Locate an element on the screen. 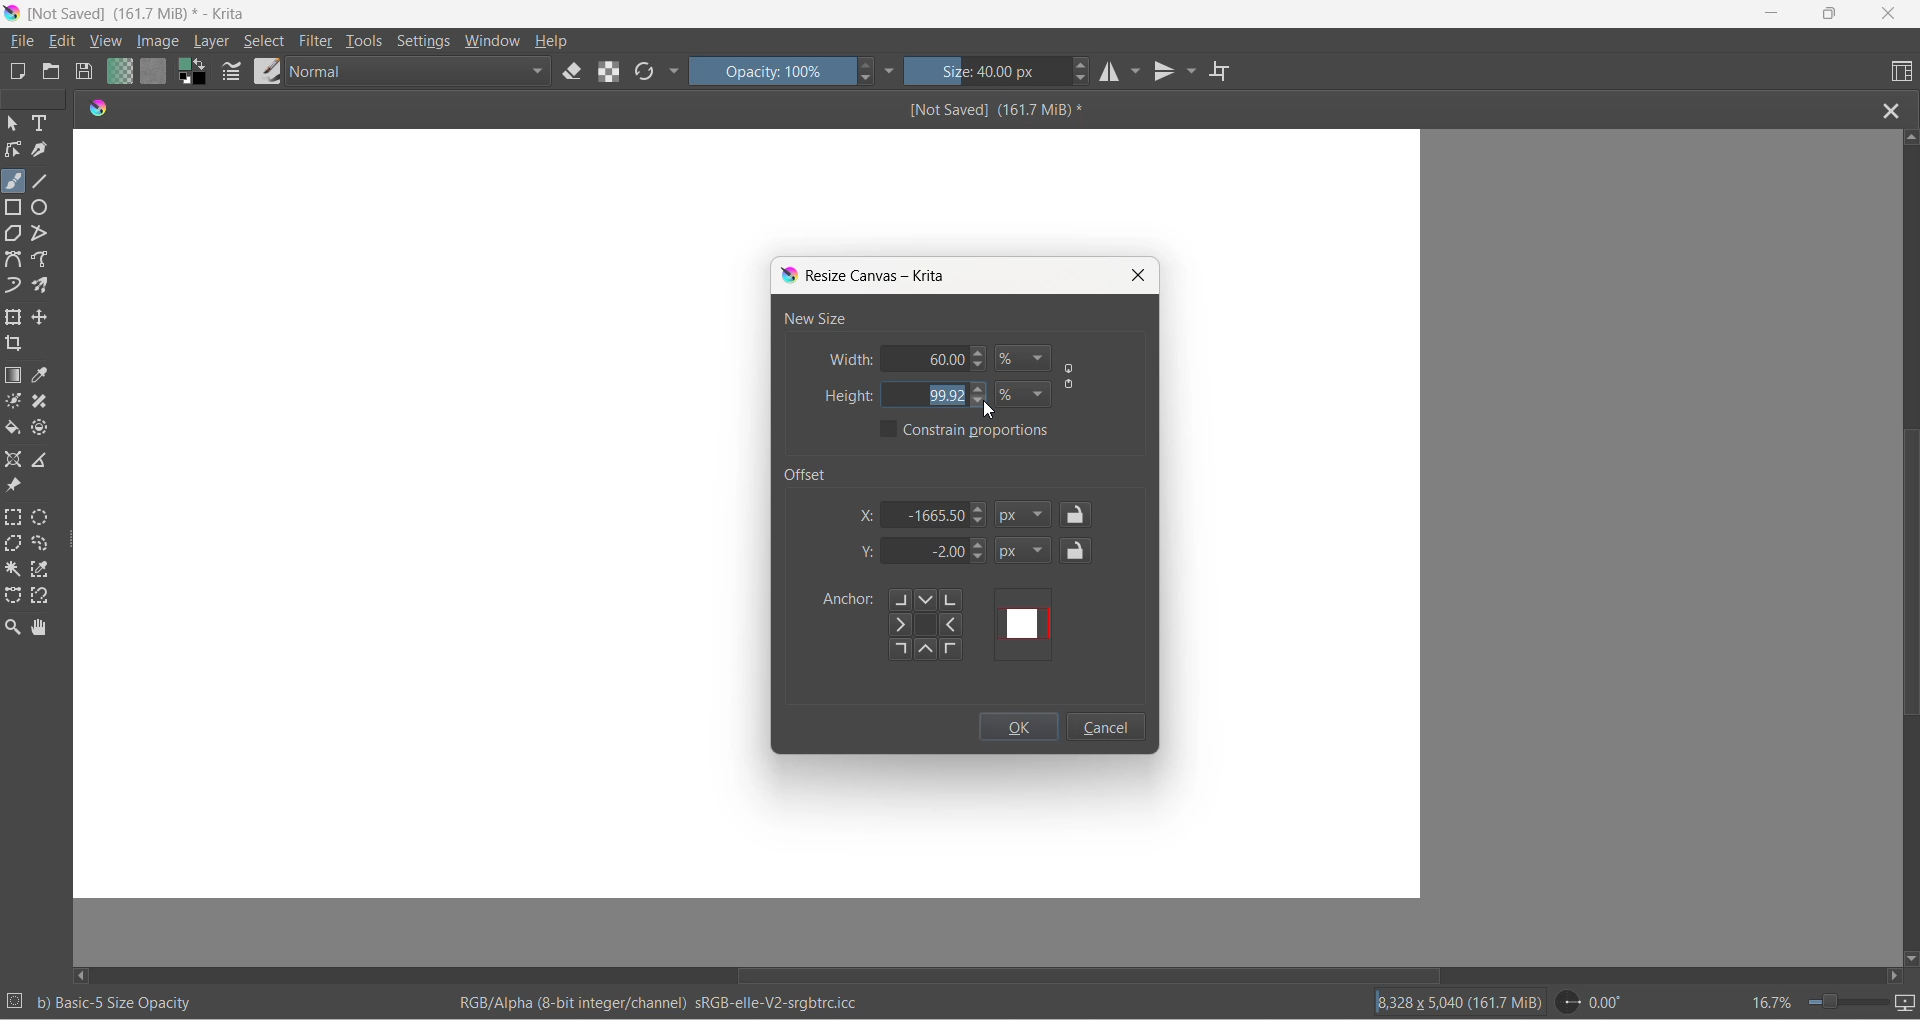 This screenshot has height=1020, width=1920. constant proportion button is located at coordinates (1071, 379).